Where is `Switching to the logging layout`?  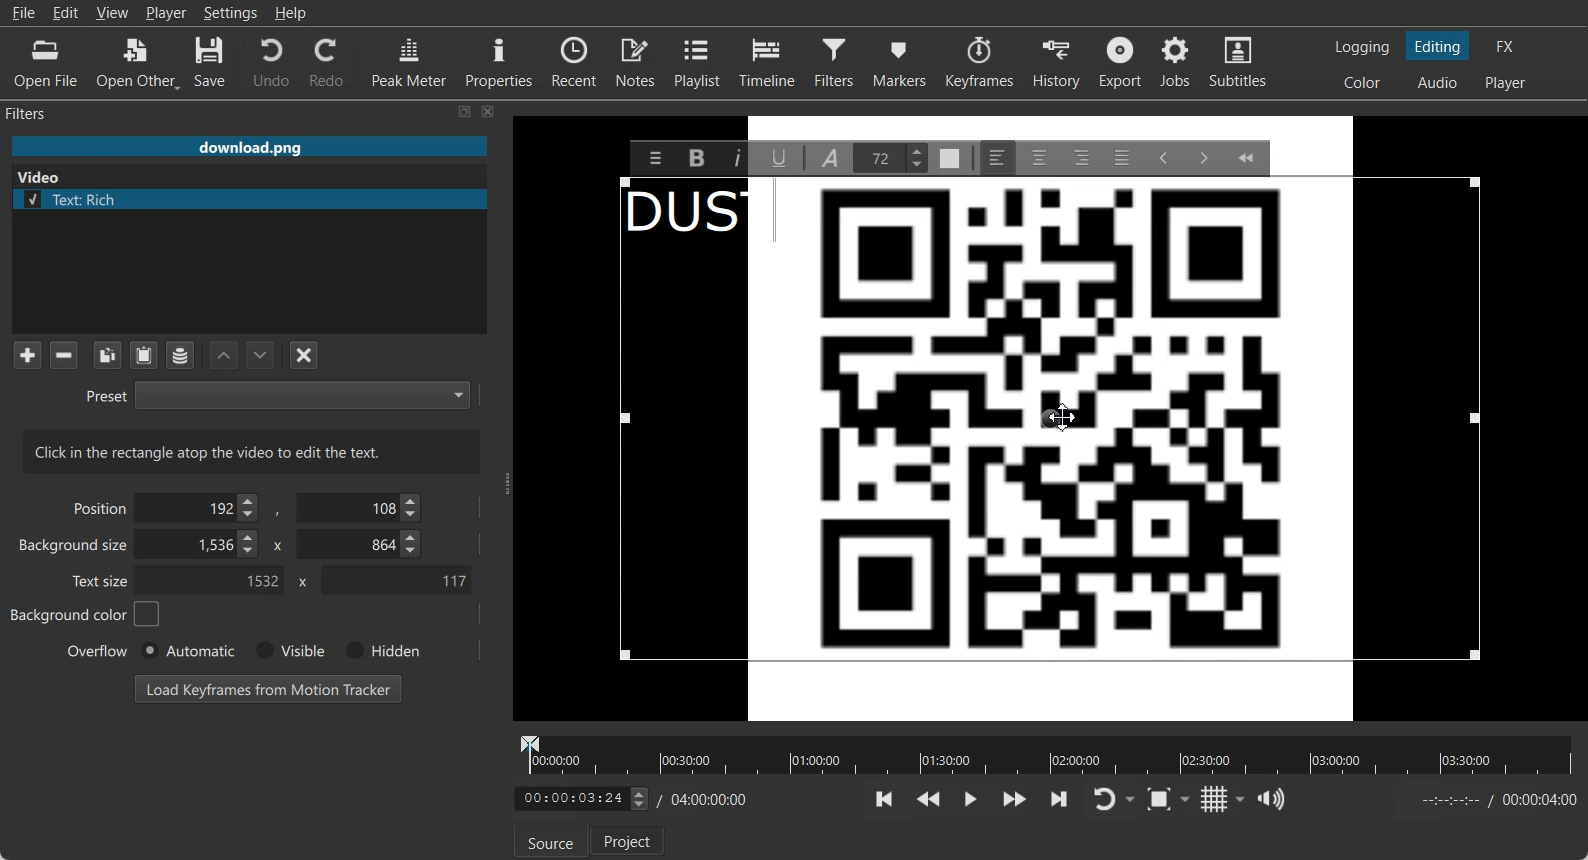
Switching to the logging layout is located at coordinates (1362, 47).